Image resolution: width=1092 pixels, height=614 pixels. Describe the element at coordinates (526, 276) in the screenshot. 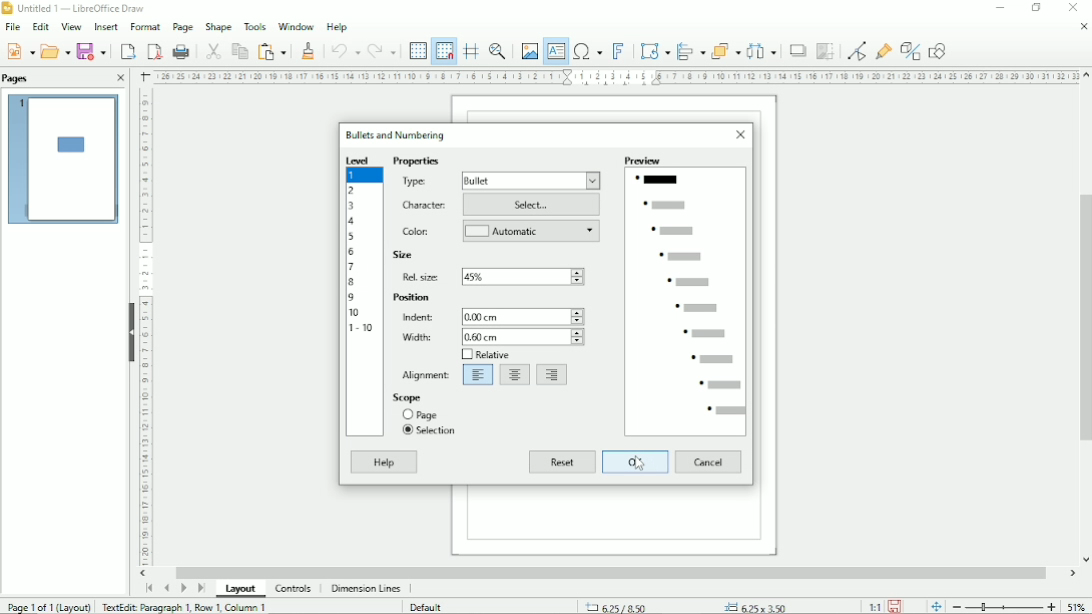

I see `45%` at that location.